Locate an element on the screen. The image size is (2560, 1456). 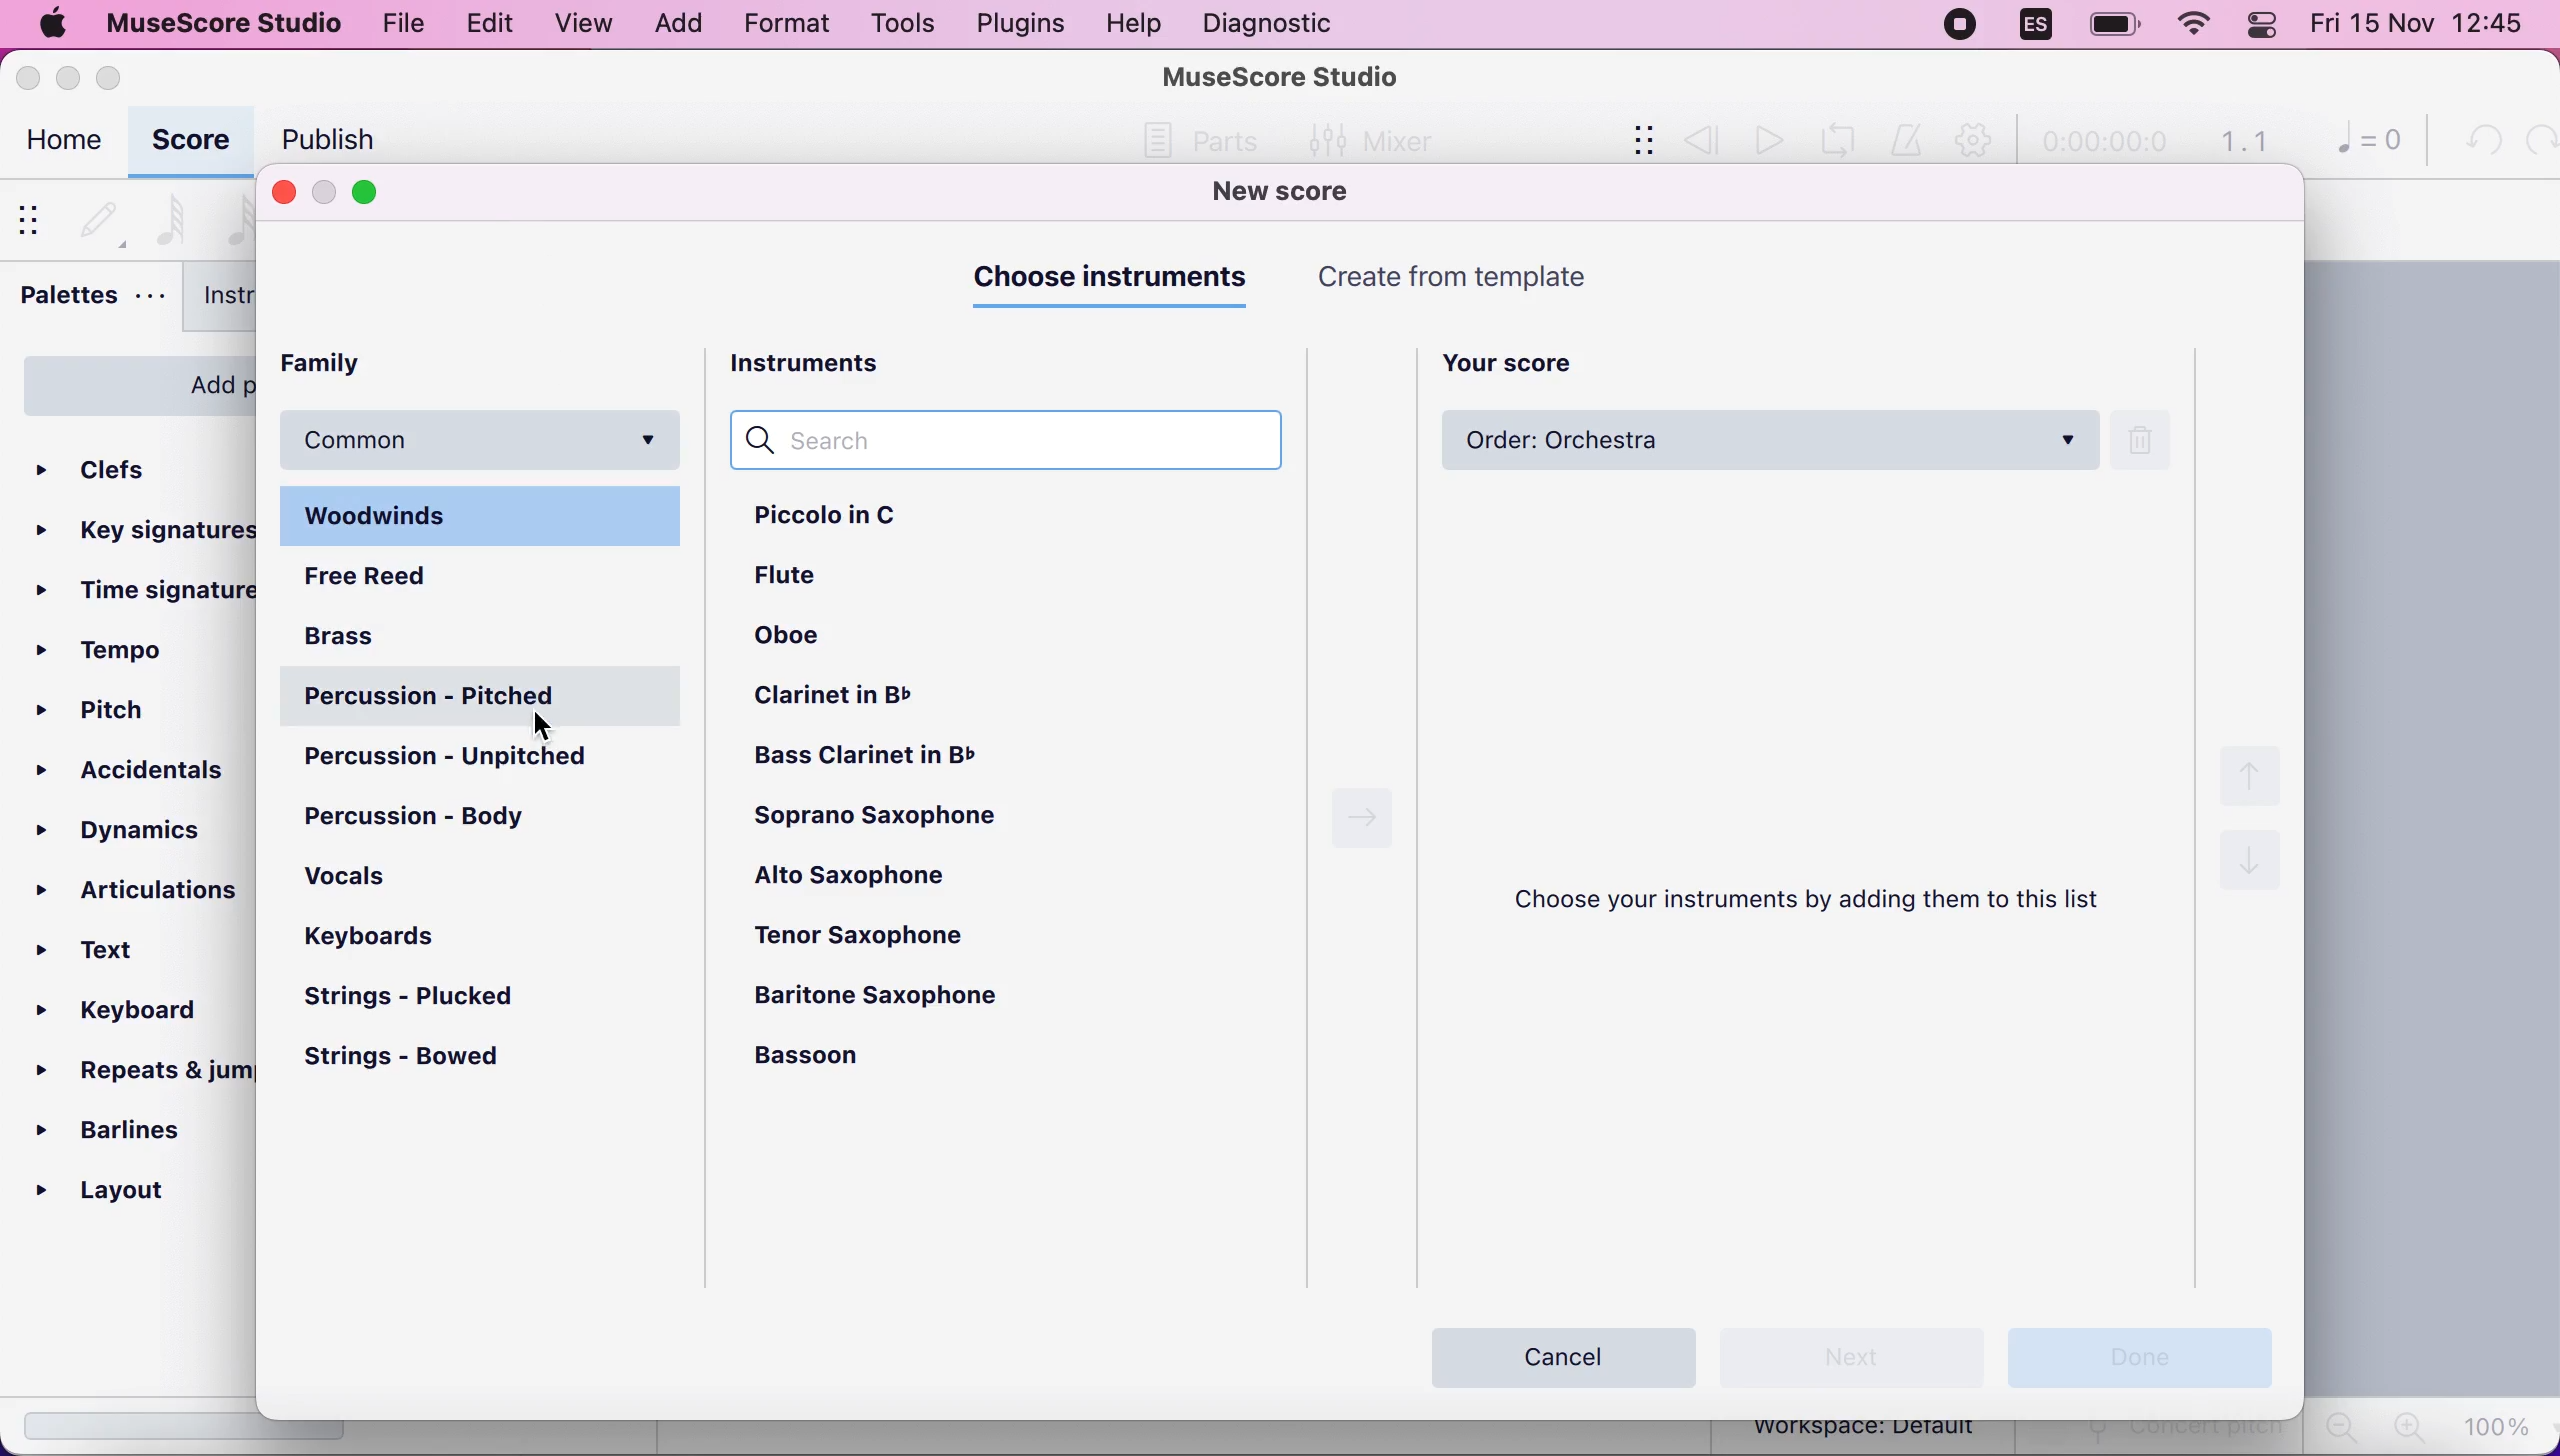
common is located at coordinates (485, 440).